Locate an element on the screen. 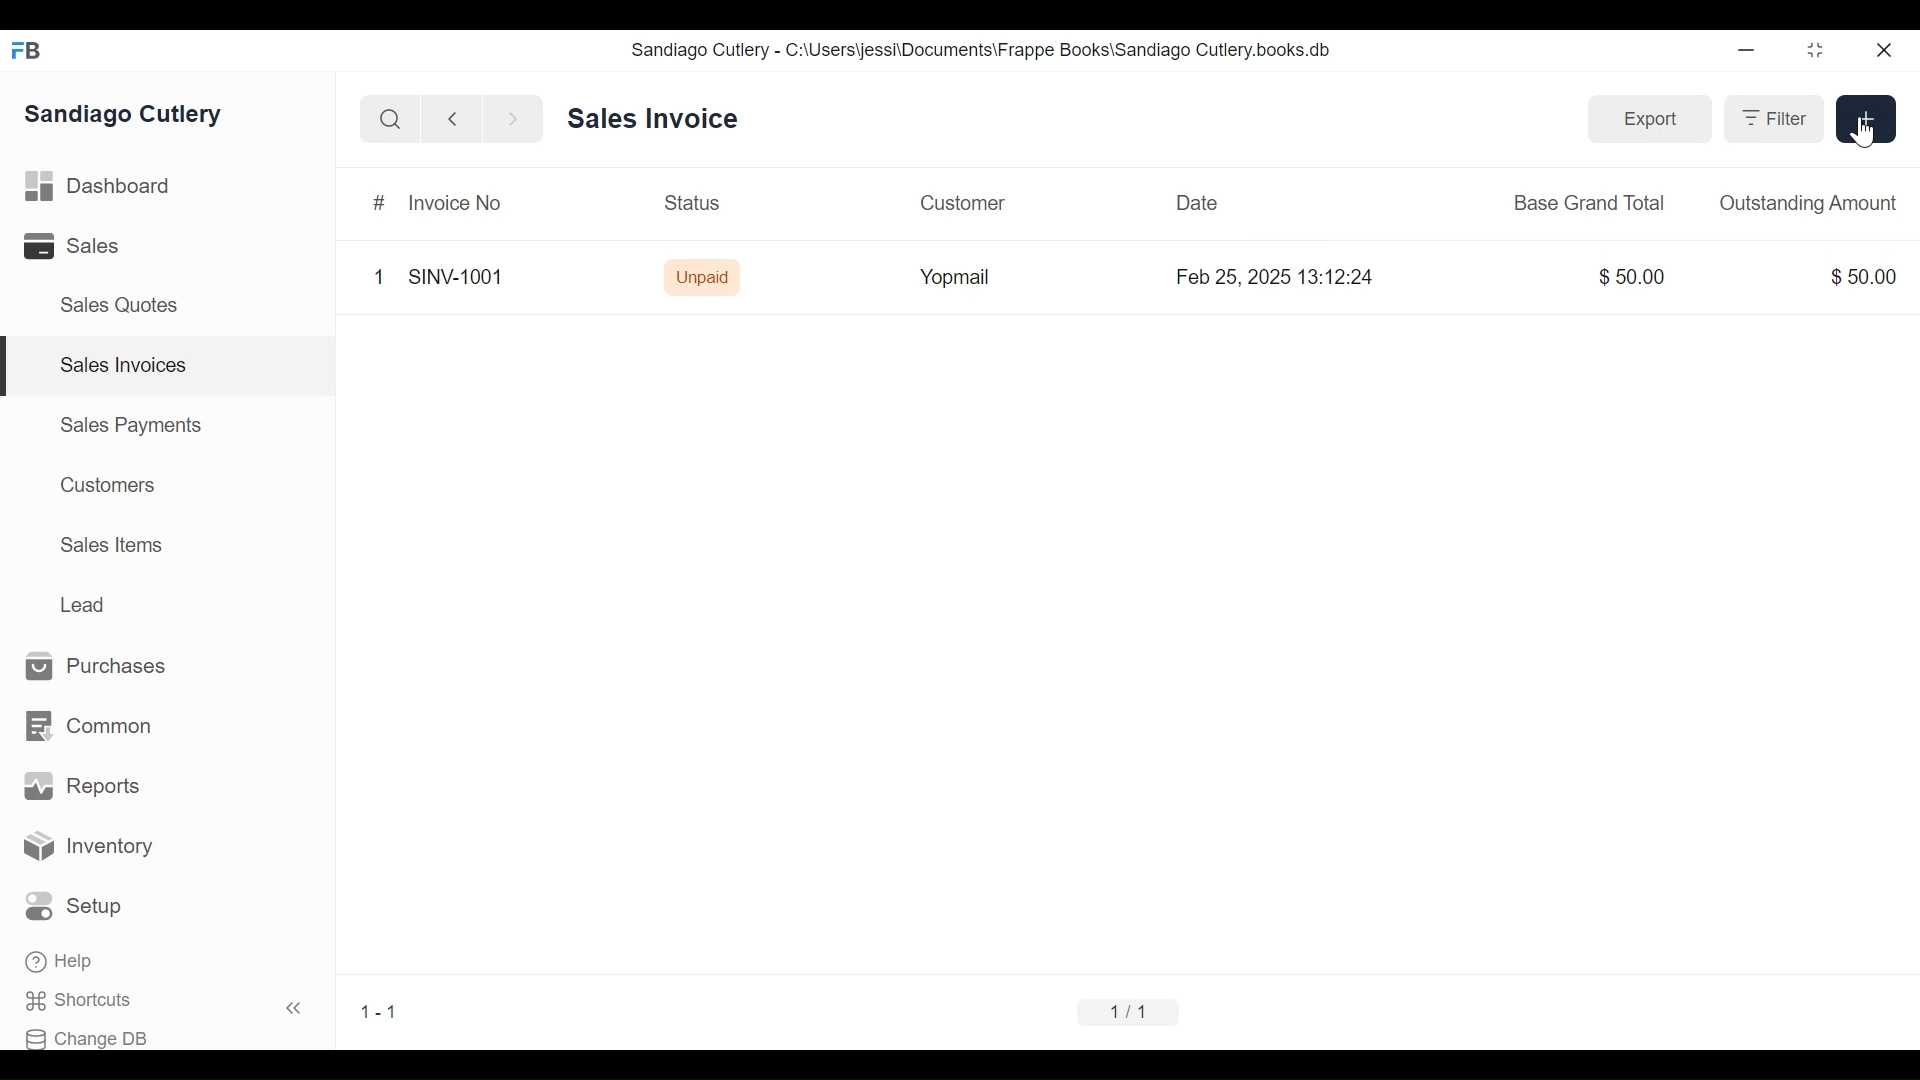 Image resolution: width=1920 pixels, height=1080 pixels. Change DB is located at coordinates (87, 1039).